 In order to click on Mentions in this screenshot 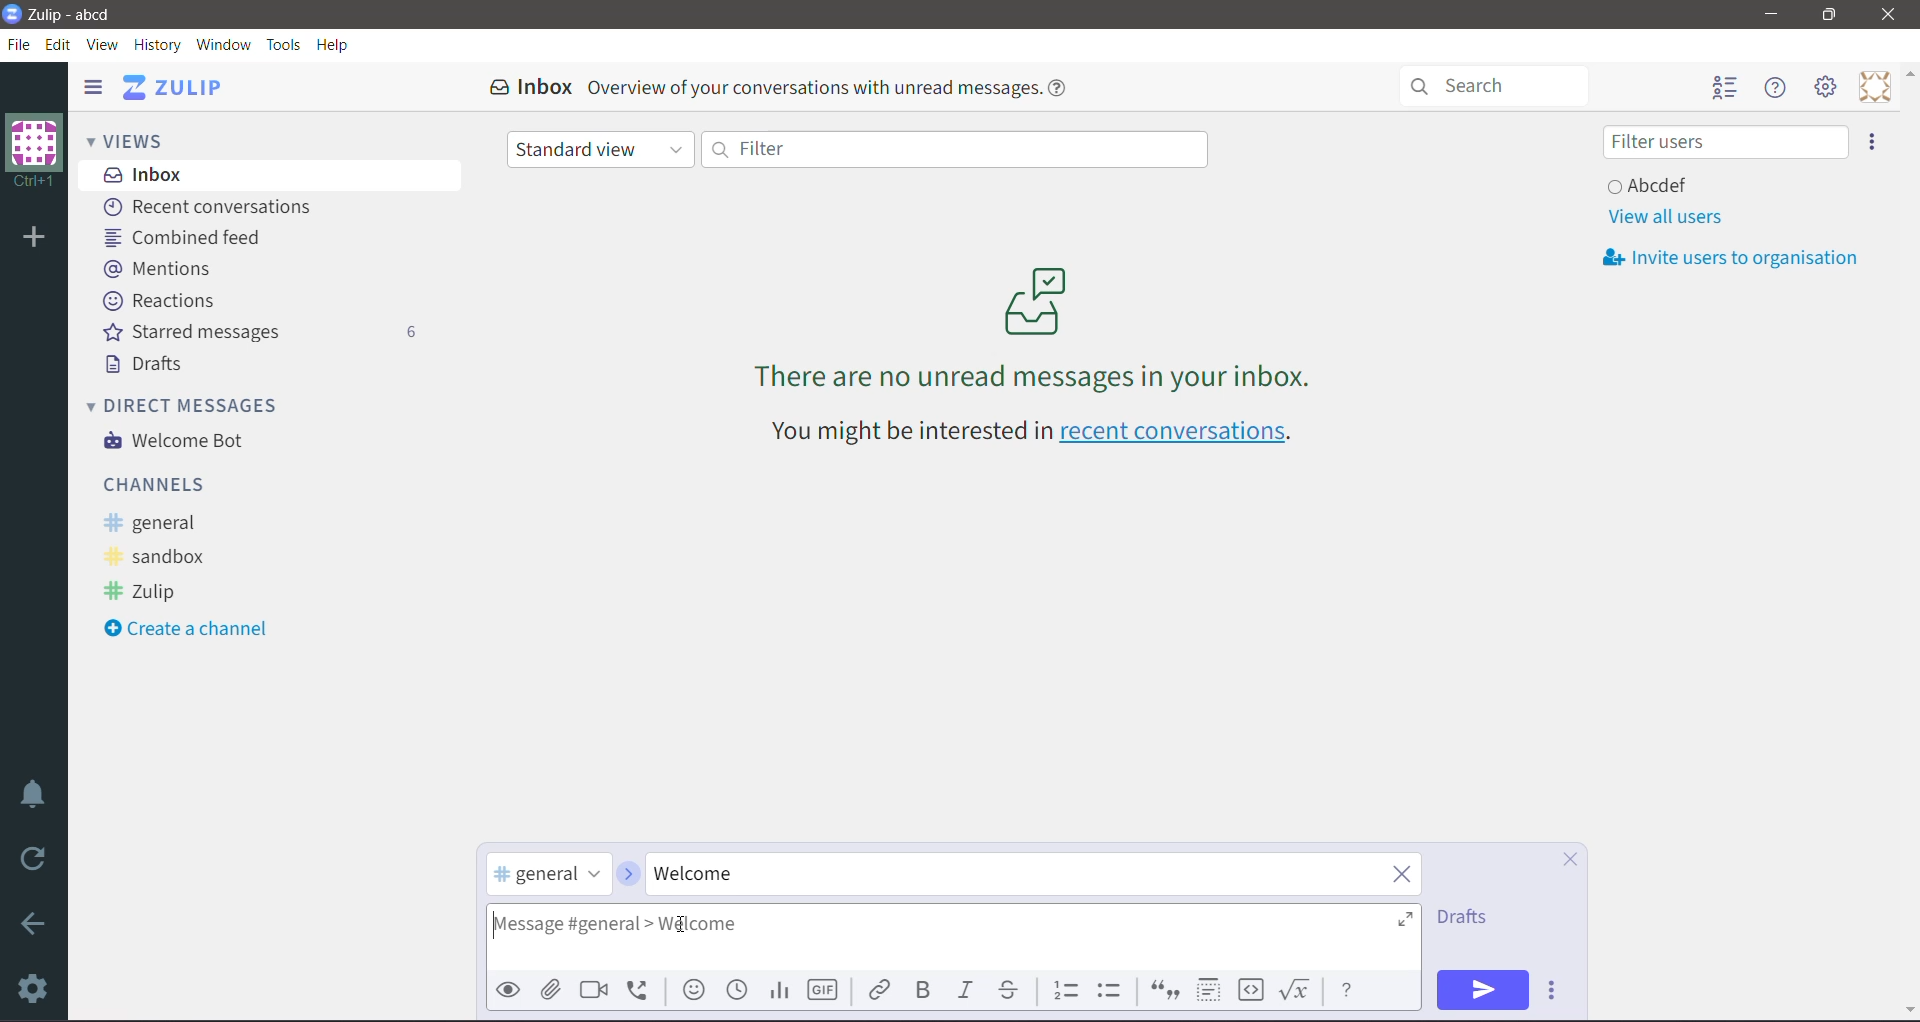, I will do `click(158, 267)`.